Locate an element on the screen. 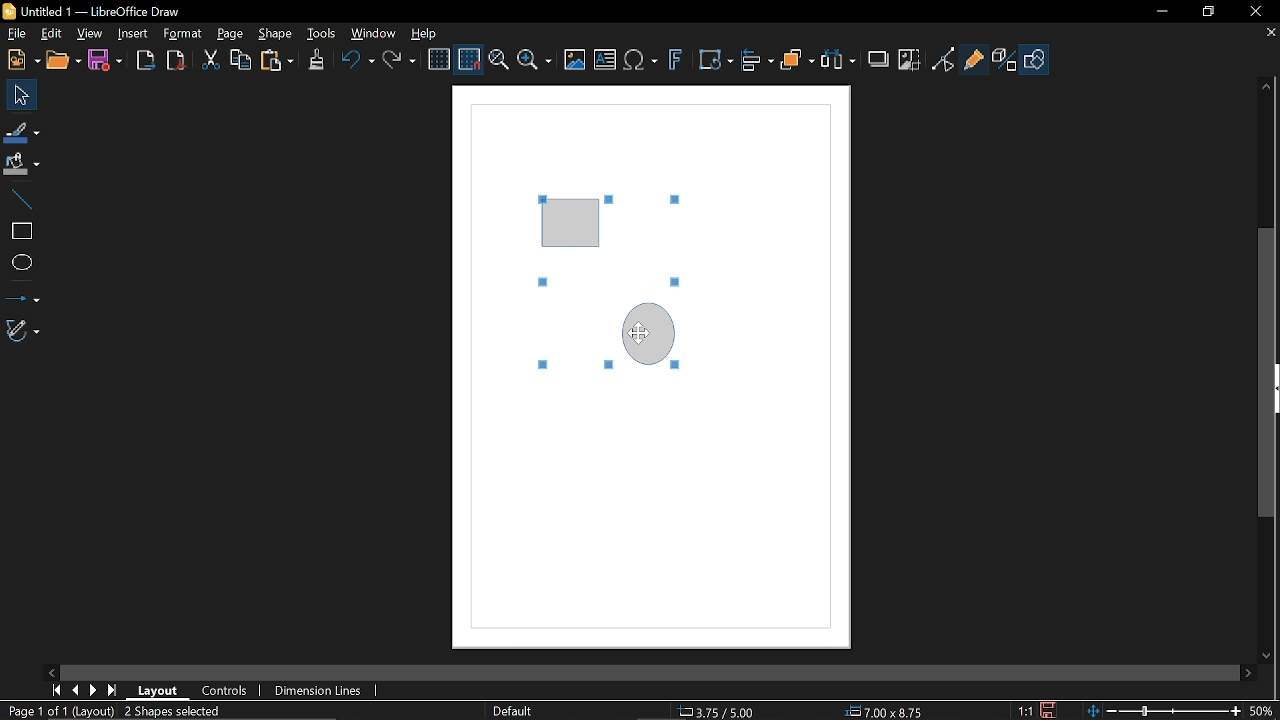 This screenshot has width=1280, height=720. Cut is located at coordinates (207, 60).